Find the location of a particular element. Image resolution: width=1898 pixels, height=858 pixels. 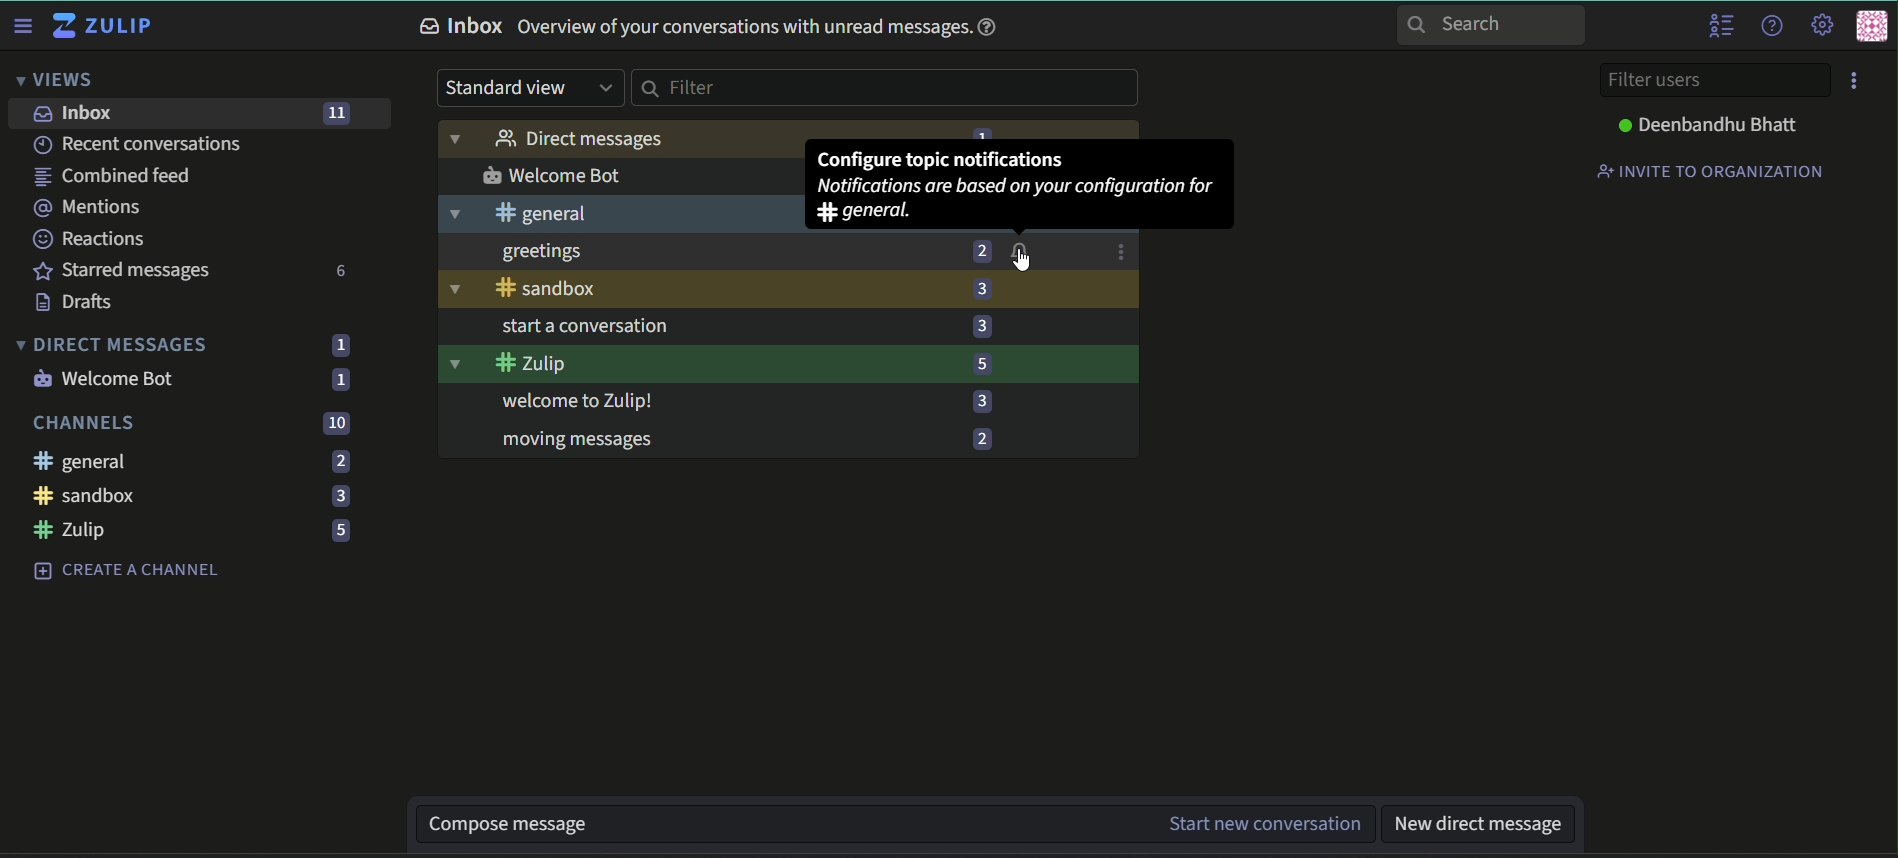

Starred Messages is located at coordinates (121, 271).